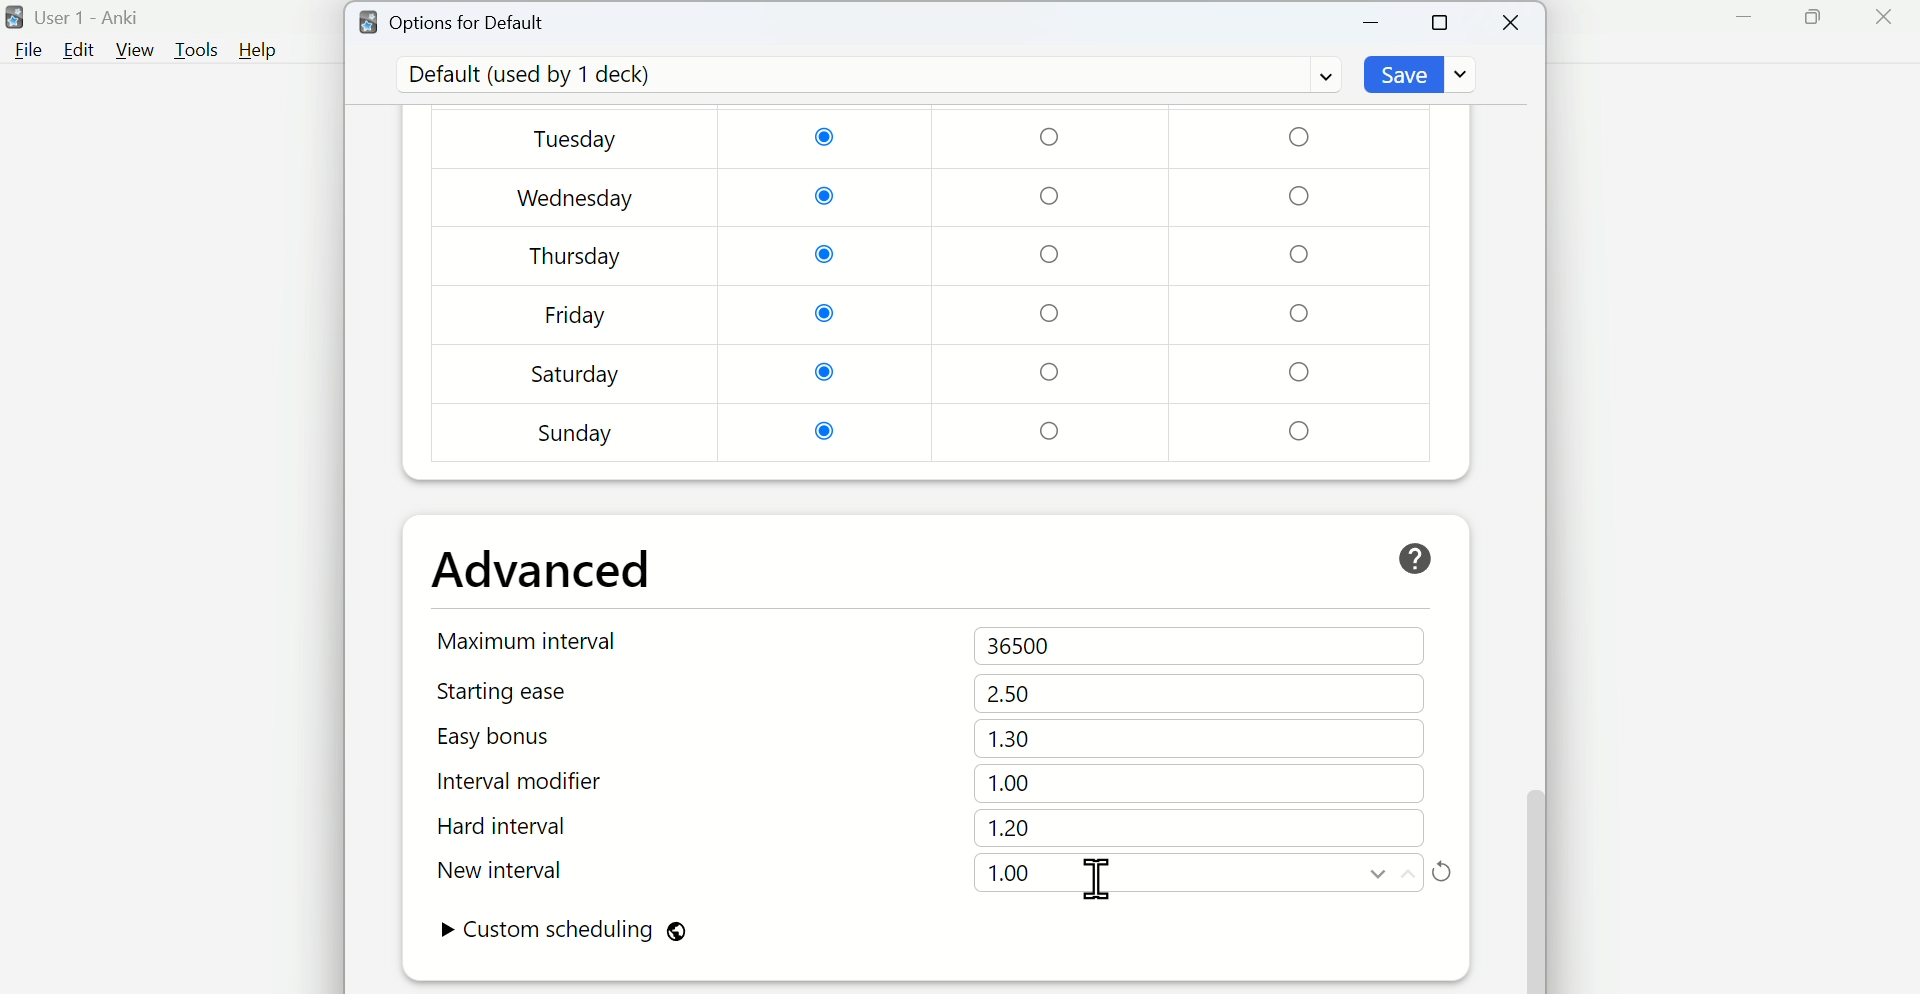  What do you see at coordinates (528, 736) in the screenshot?
I see `Easy bonus` at bounding box center [528, 736].